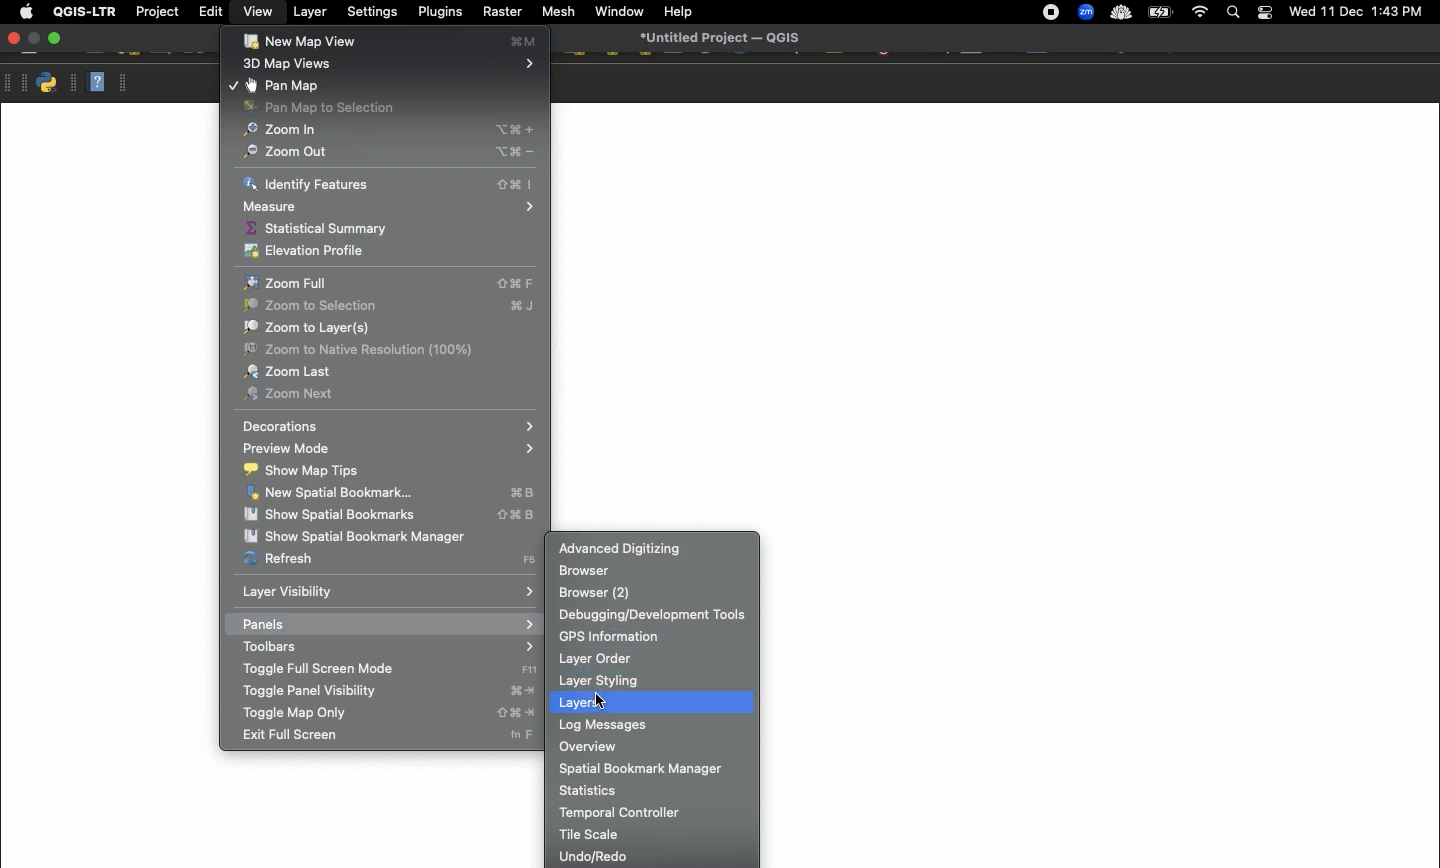  Describe the element at coordinates (391, 372) in the screenshot. I see `Zoom last` at that location.